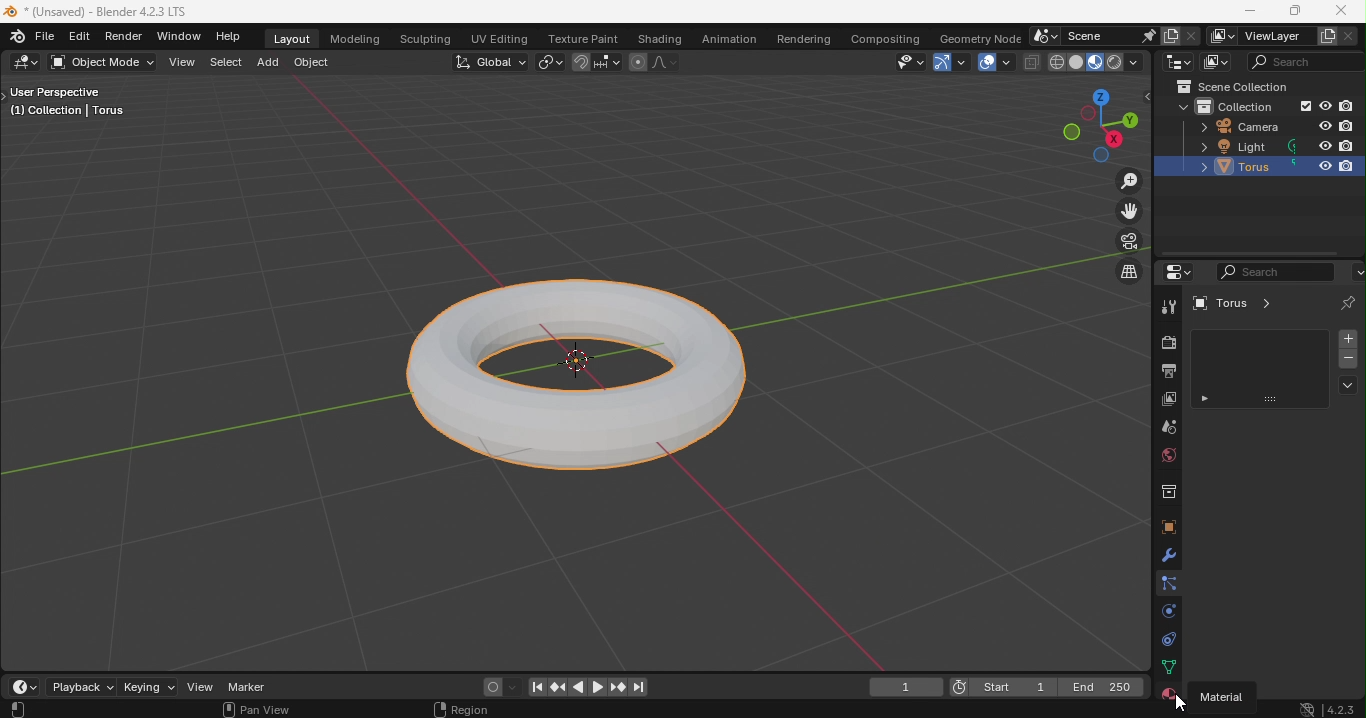 The image size is (1366, 718). Describe the element at coordinates (1094, 62) in the screenshot. I see `Viewport shading` at that location.